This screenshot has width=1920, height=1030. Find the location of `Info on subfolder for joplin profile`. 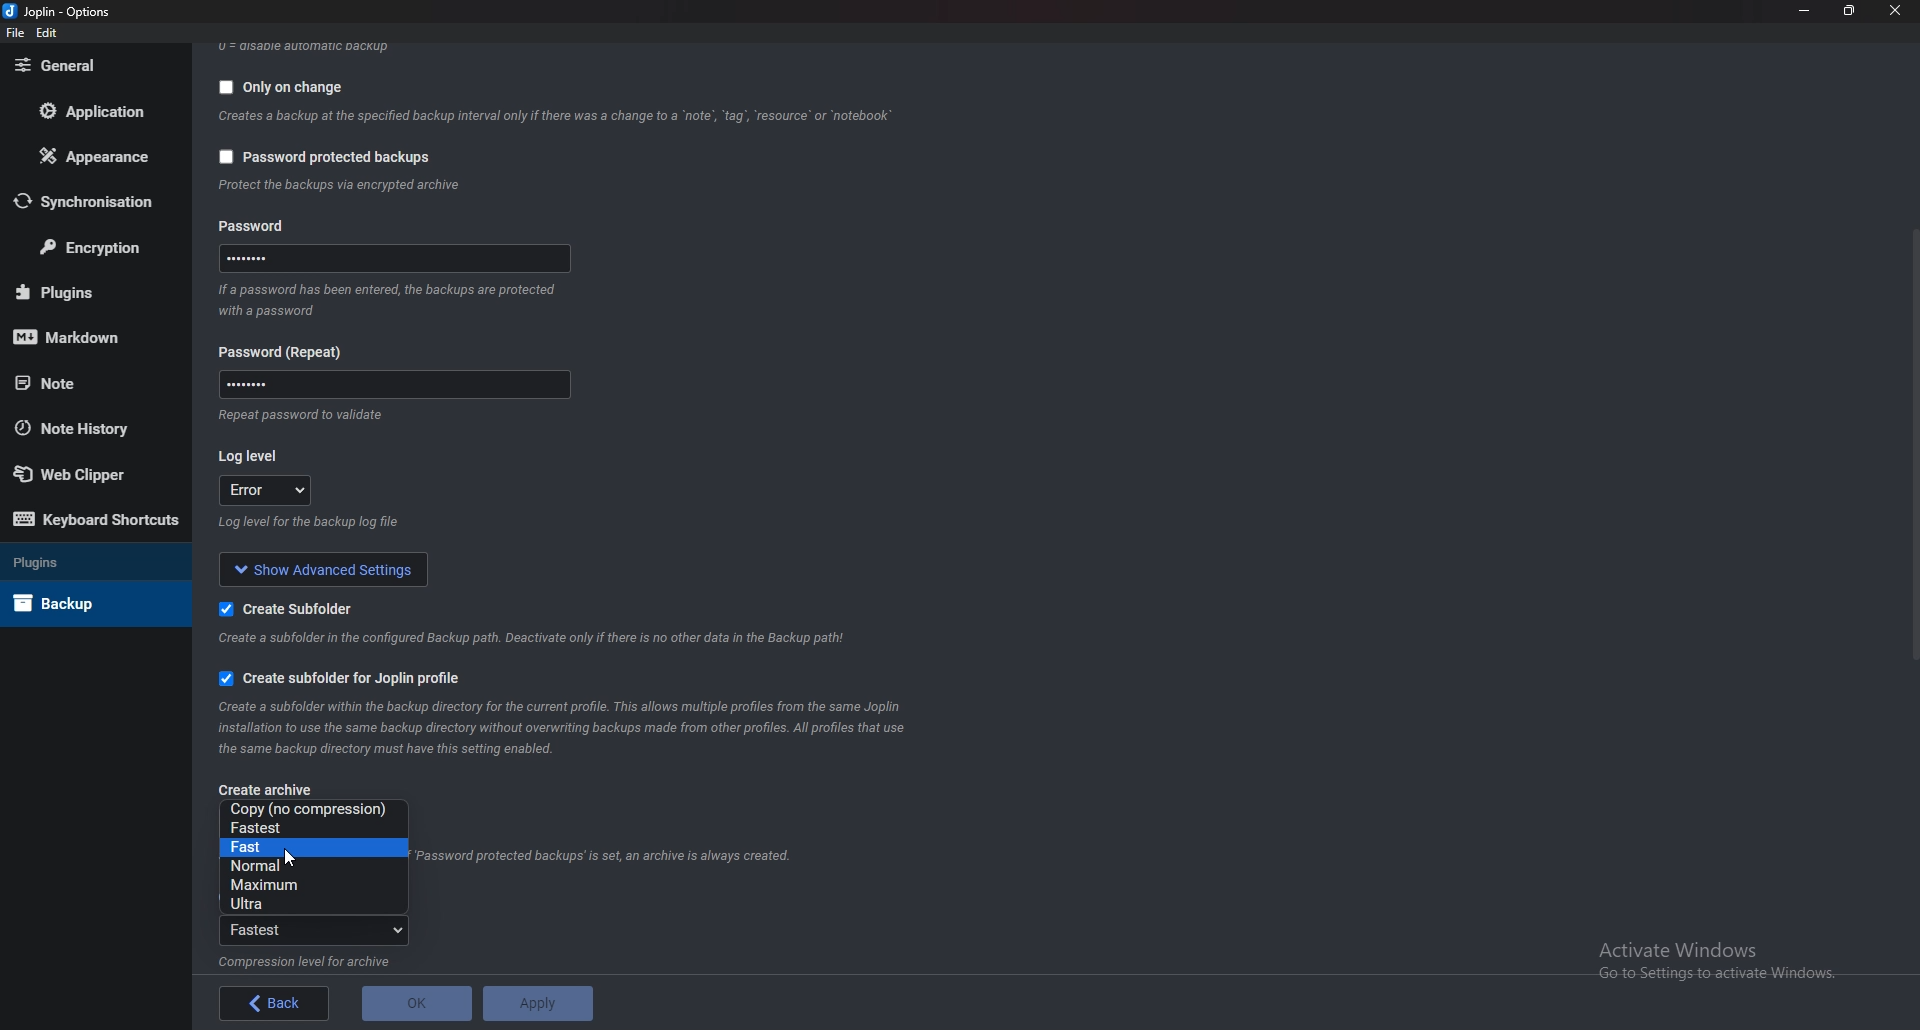

Info on subfolder for joplin profile is located at coordinates (567, 731).